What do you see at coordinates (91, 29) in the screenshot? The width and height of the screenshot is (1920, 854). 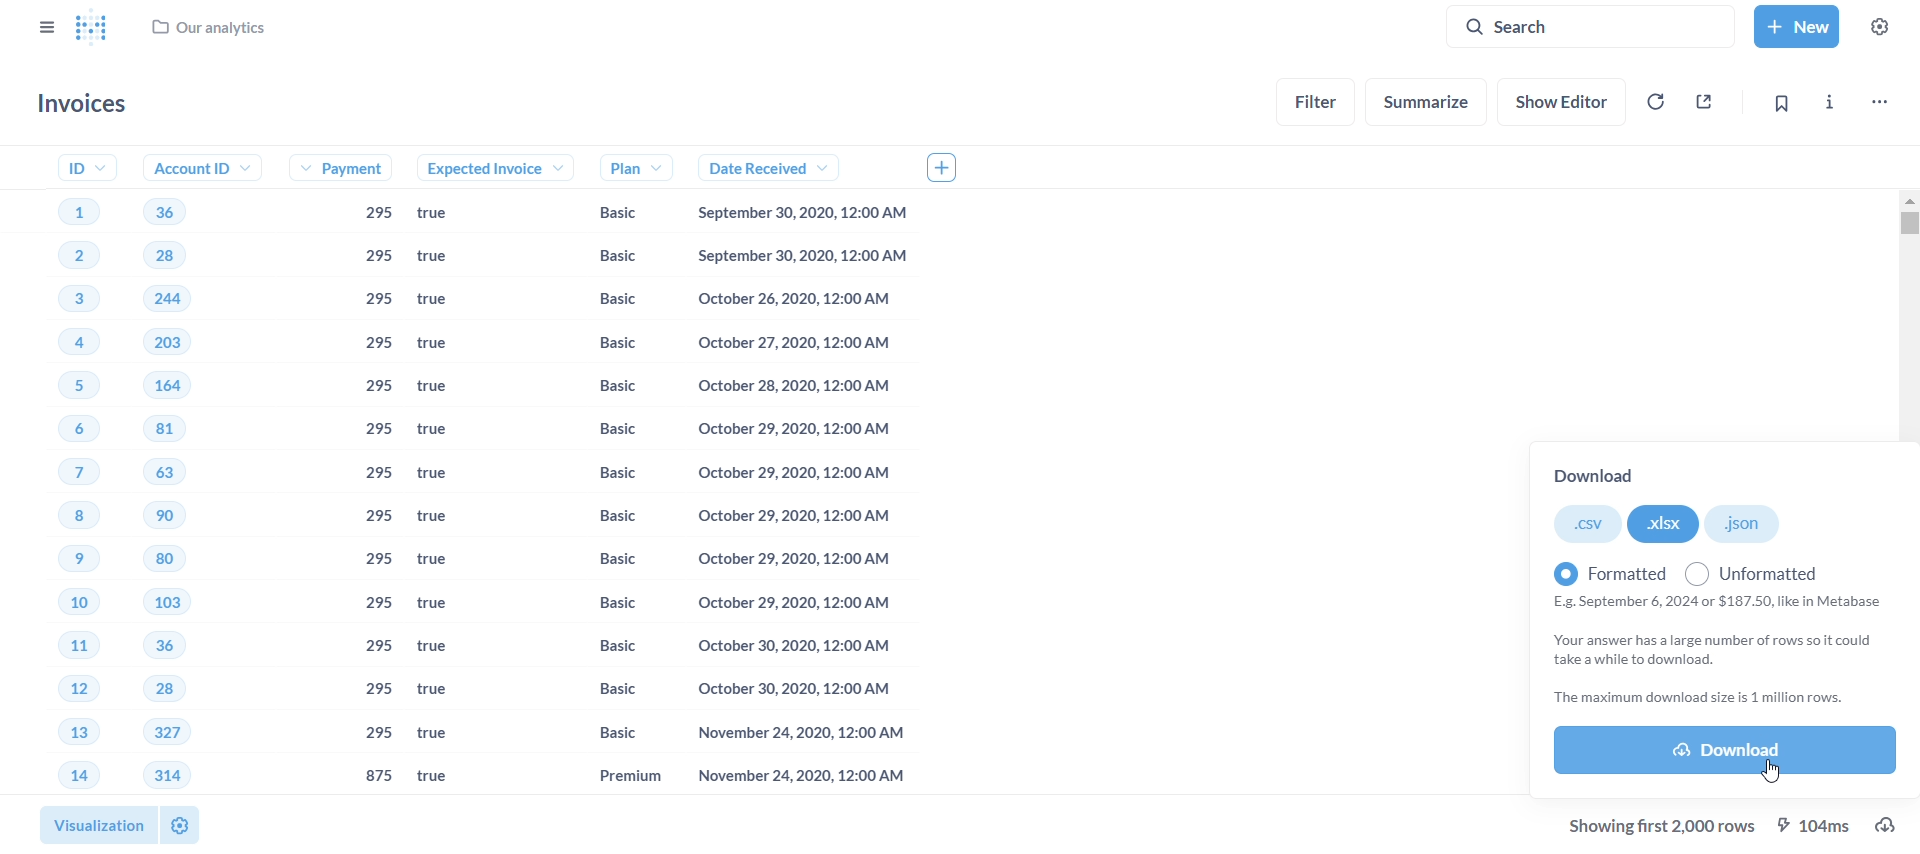 I see `Metabase logo` at bounding box center [91, 29].